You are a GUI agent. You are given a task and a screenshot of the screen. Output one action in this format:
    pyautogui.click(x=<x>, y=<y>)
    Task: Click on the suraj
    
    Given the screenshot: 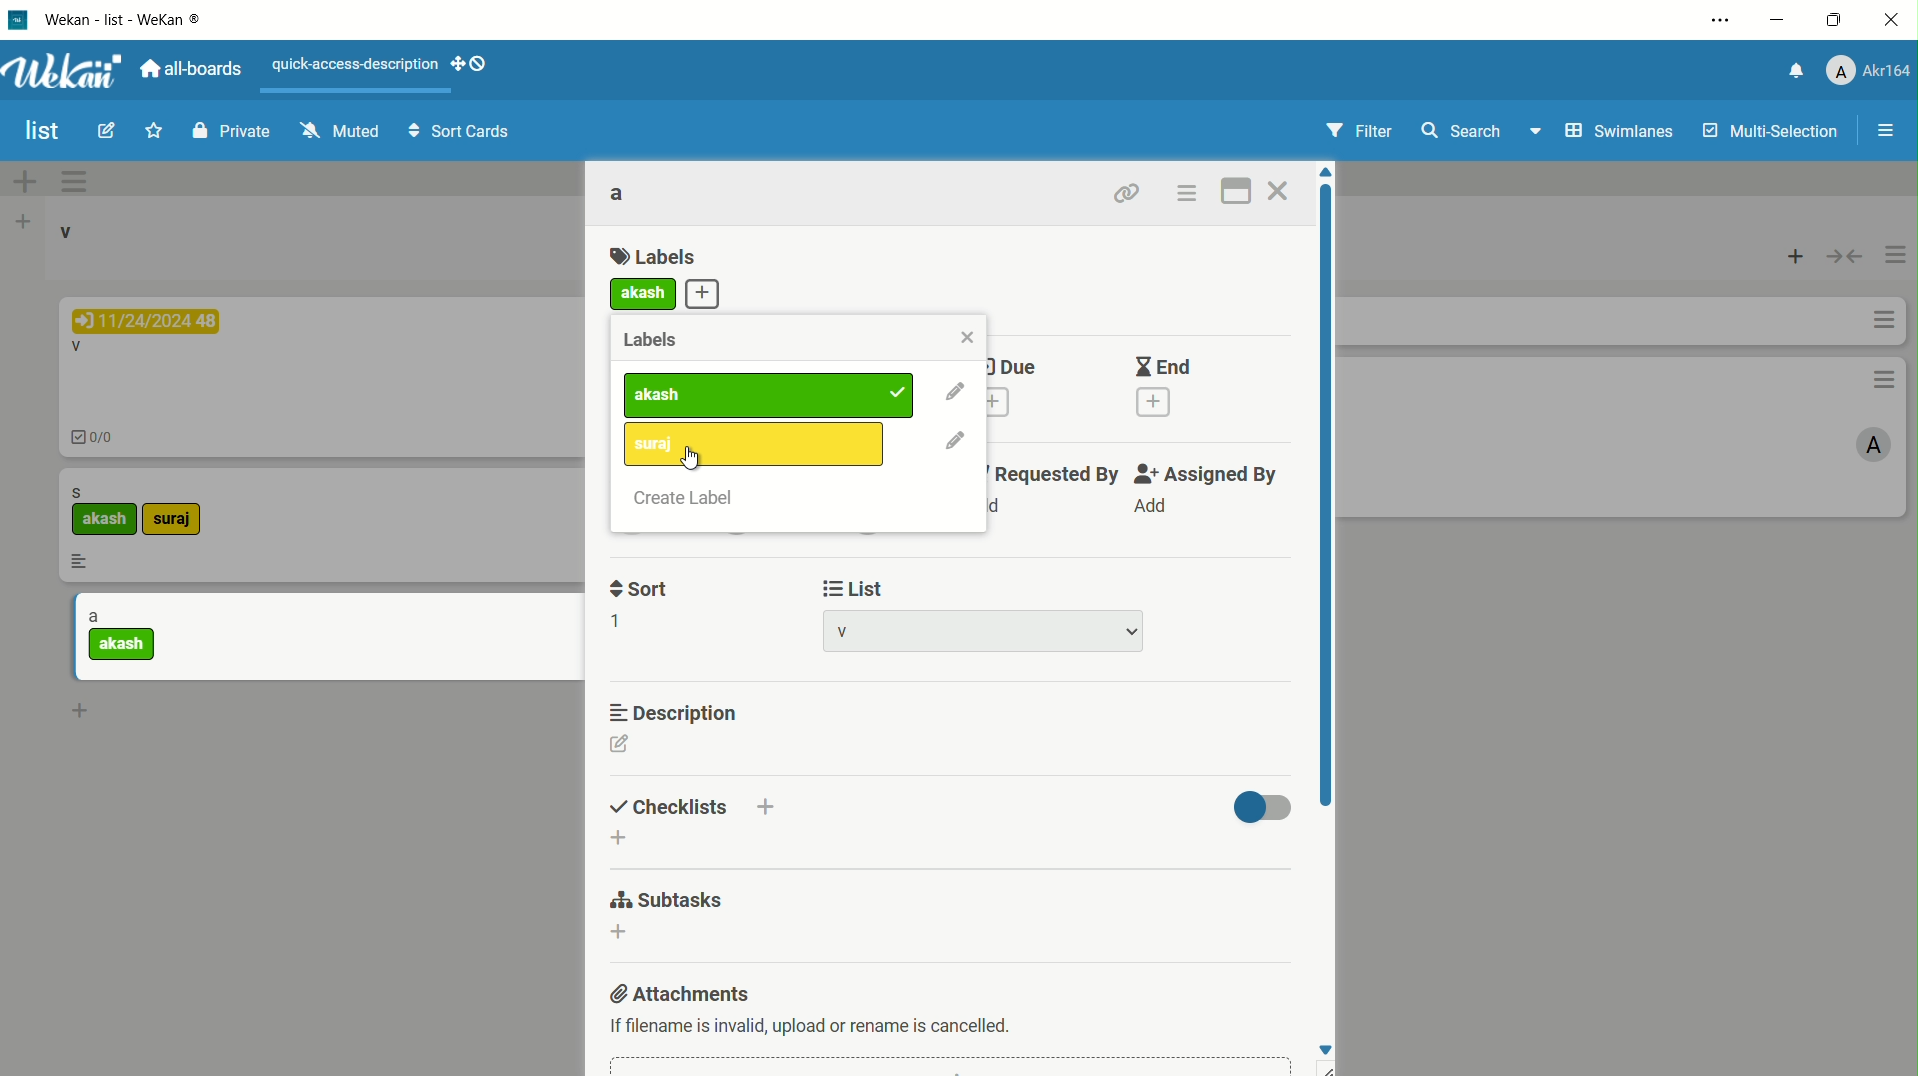 What is the action you would take?
    pyautogui.click(x=195, y=518)
    